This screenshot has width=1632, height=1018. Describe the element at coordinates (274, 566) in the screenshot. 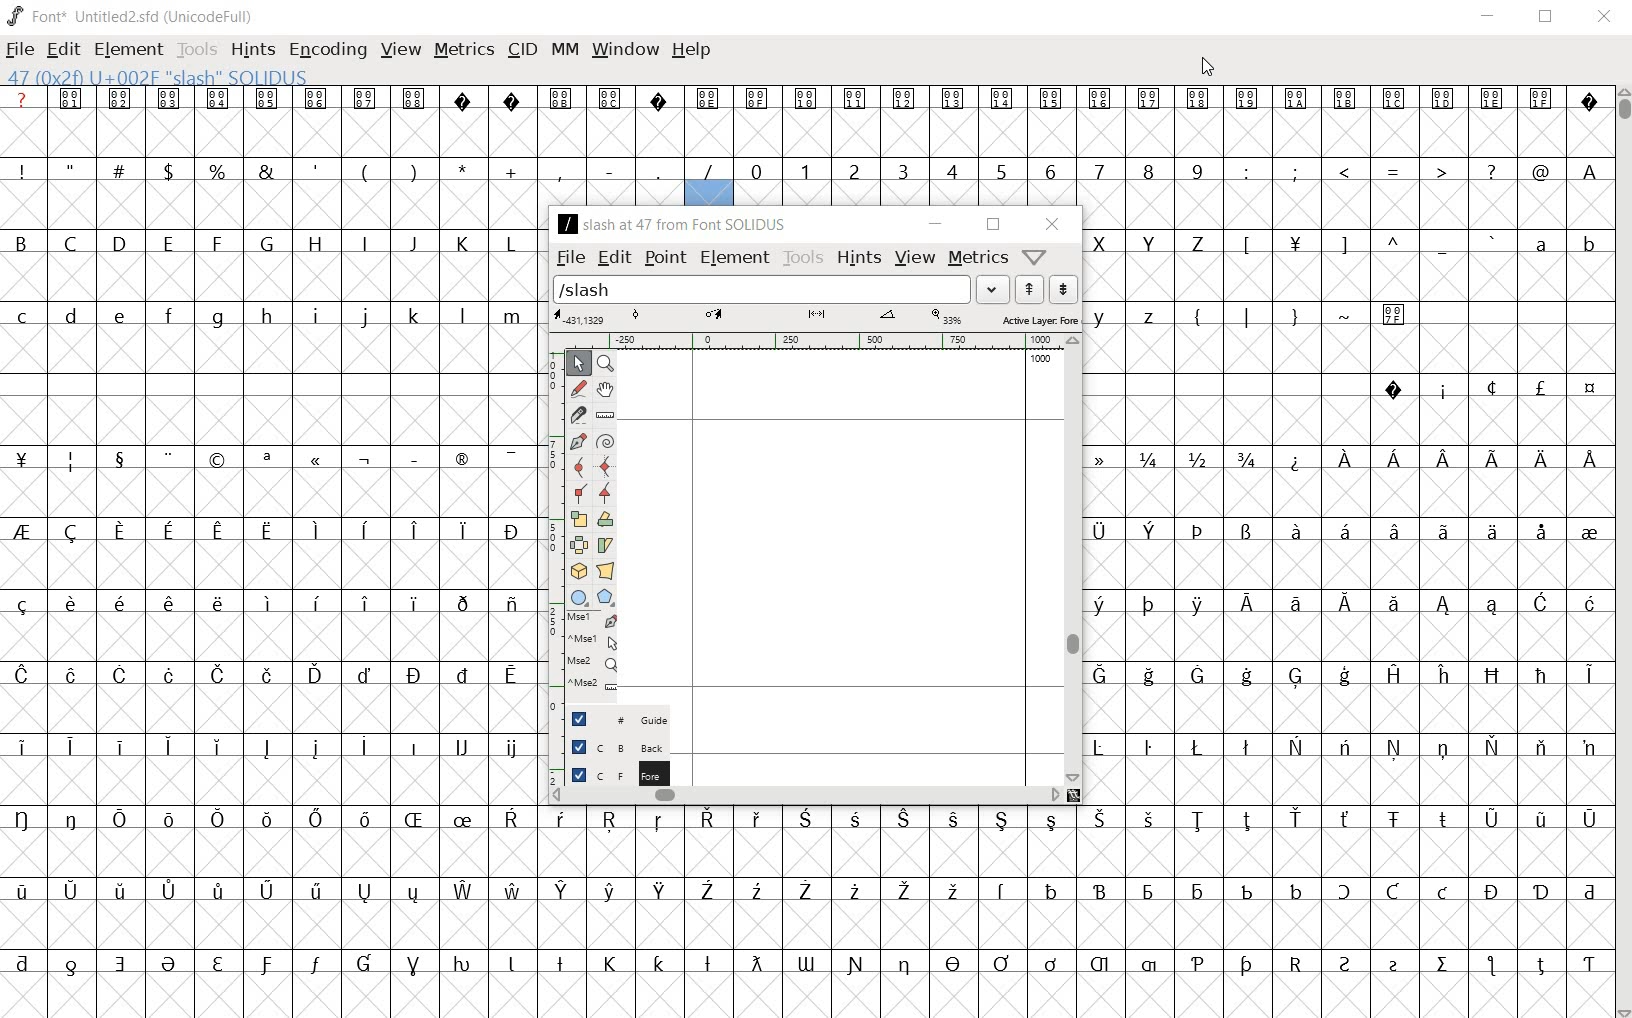

I see `empty cells` at that location.